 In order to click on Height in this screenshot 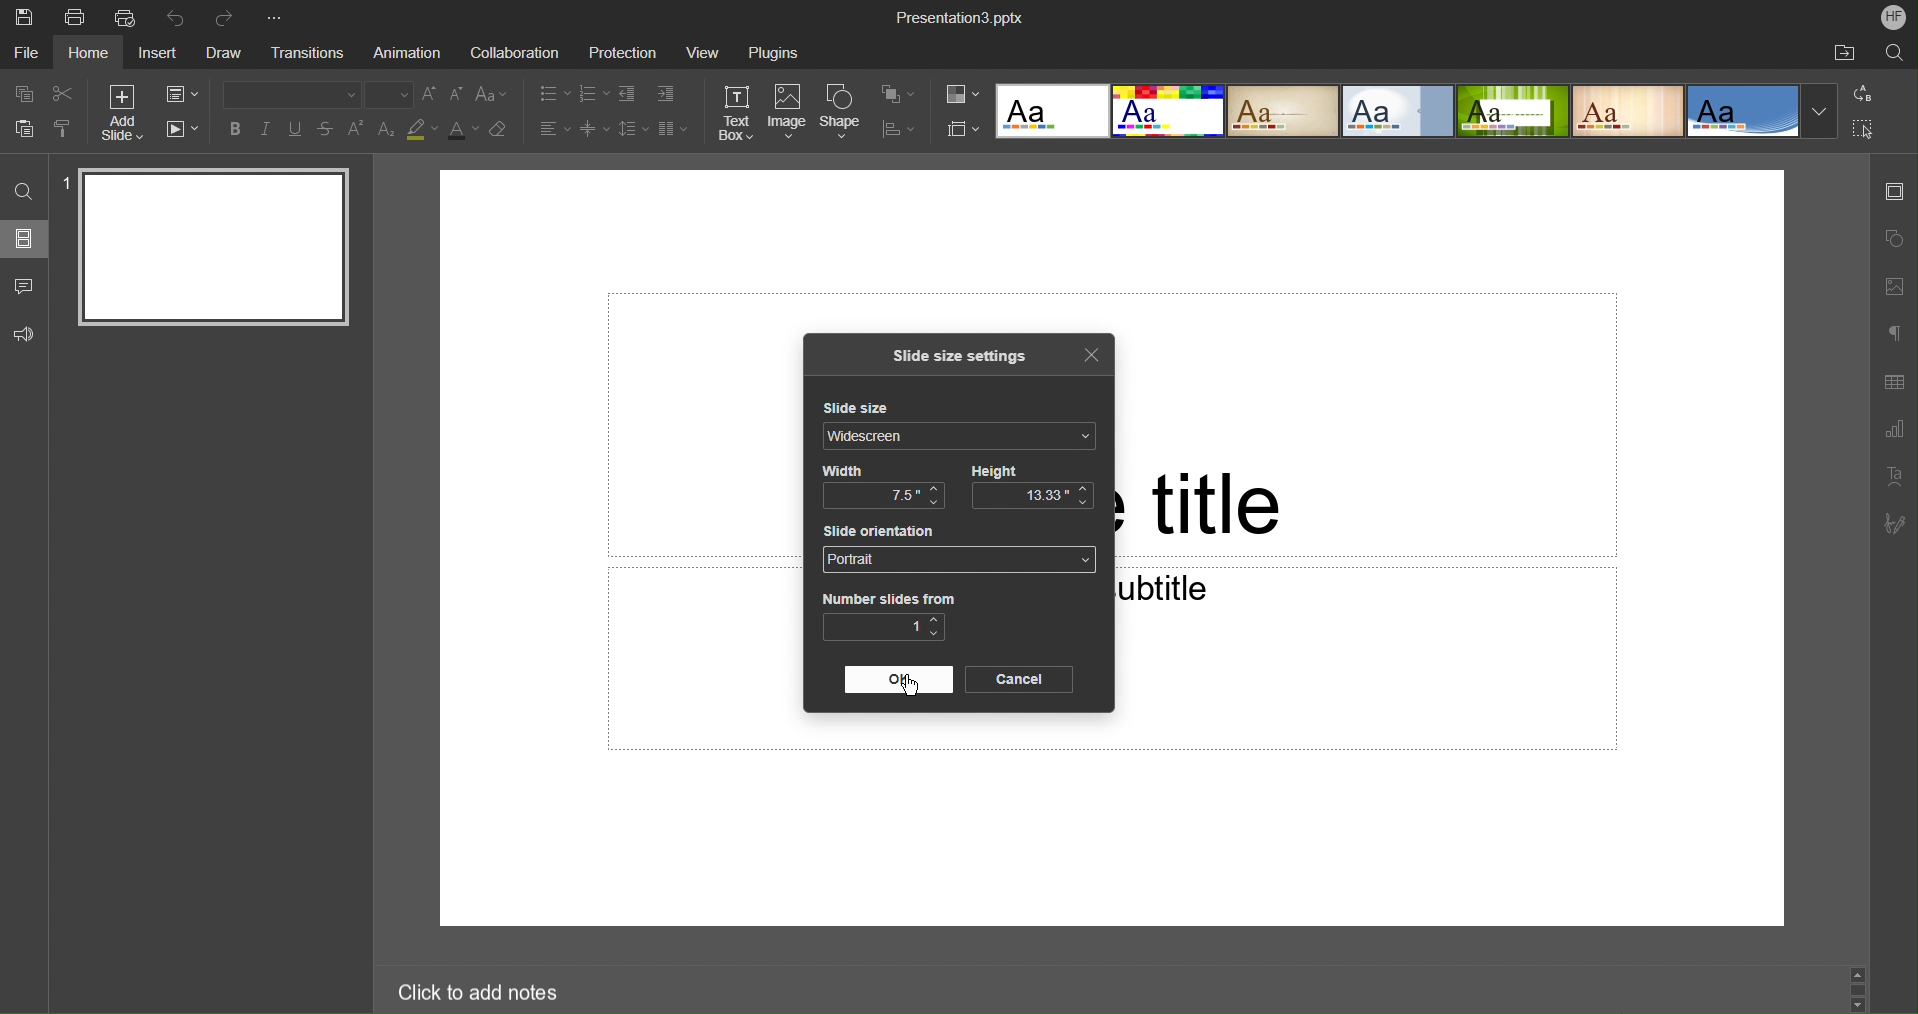, I will do `click(997, 469)`.